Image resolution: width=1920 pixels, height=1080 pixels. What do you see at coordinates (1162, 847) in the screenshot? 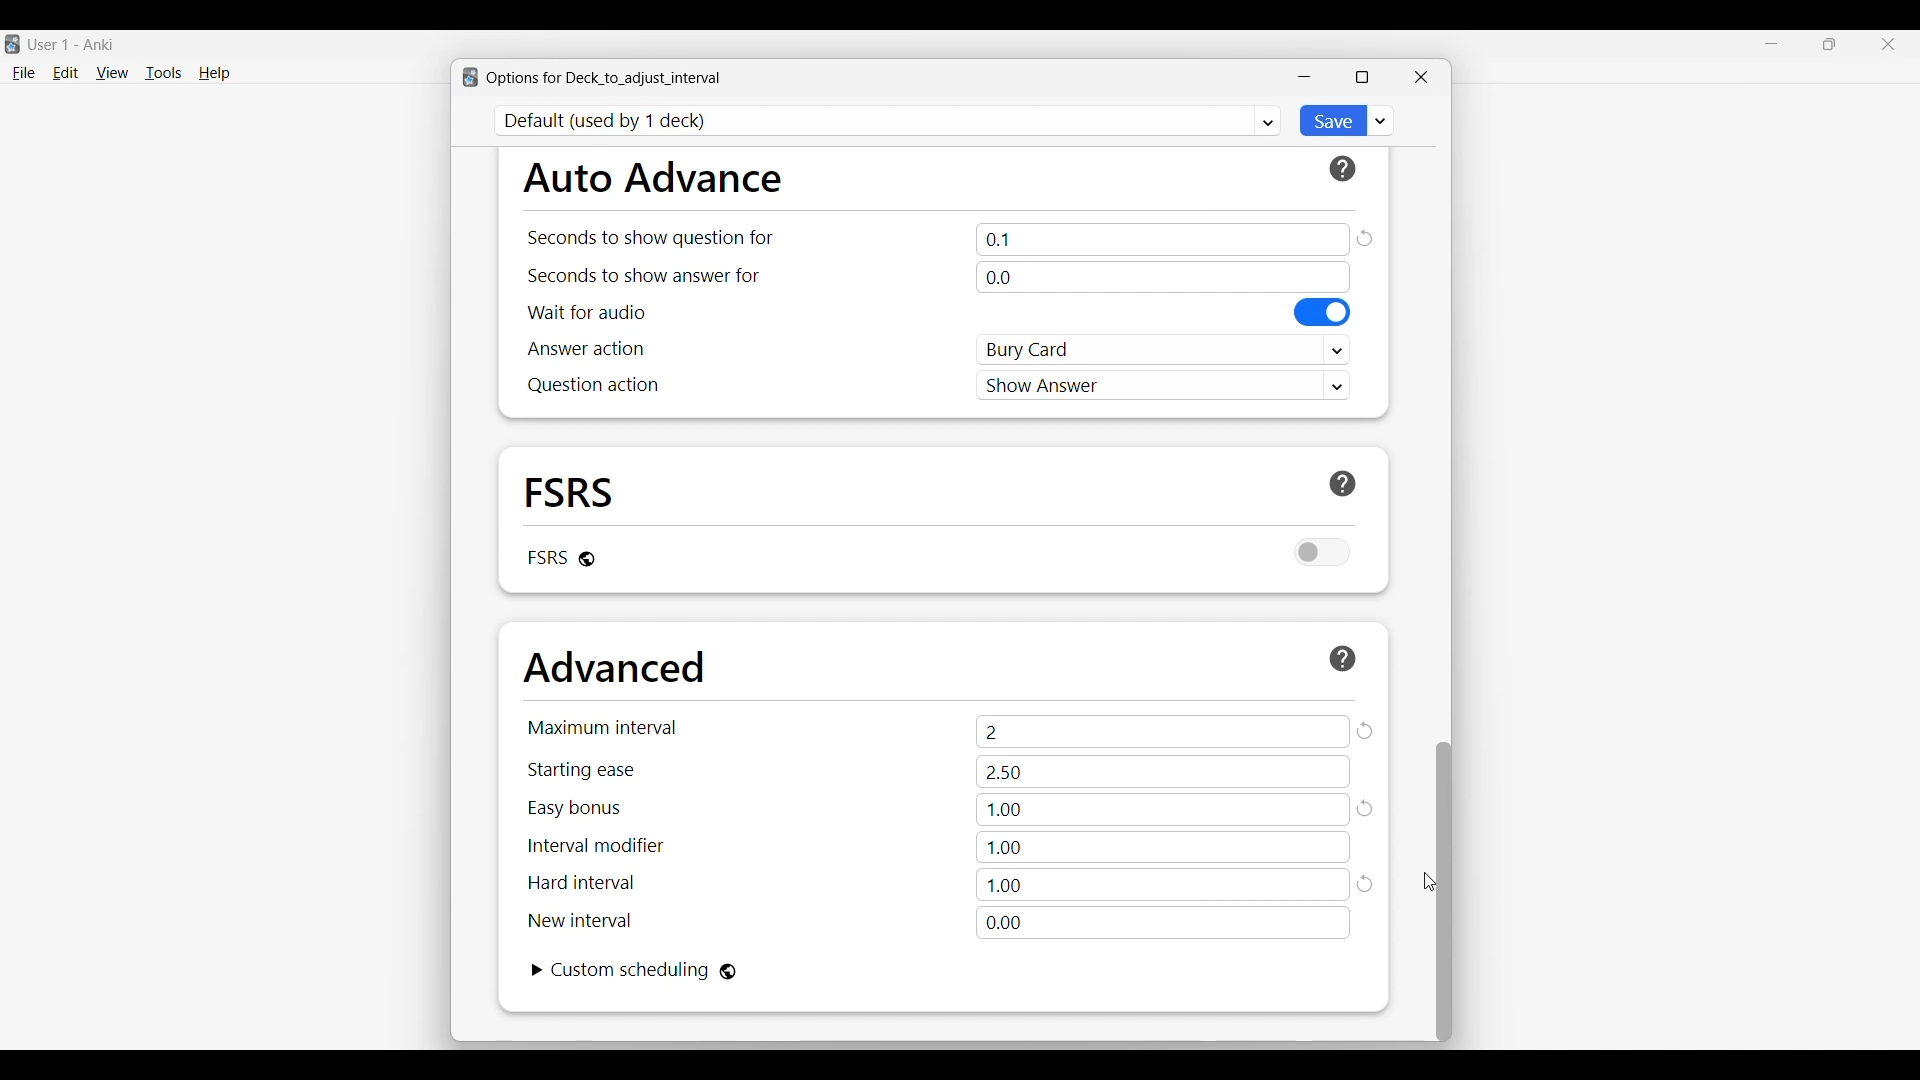
I see `1.00` at bounding box center [1162, 847].